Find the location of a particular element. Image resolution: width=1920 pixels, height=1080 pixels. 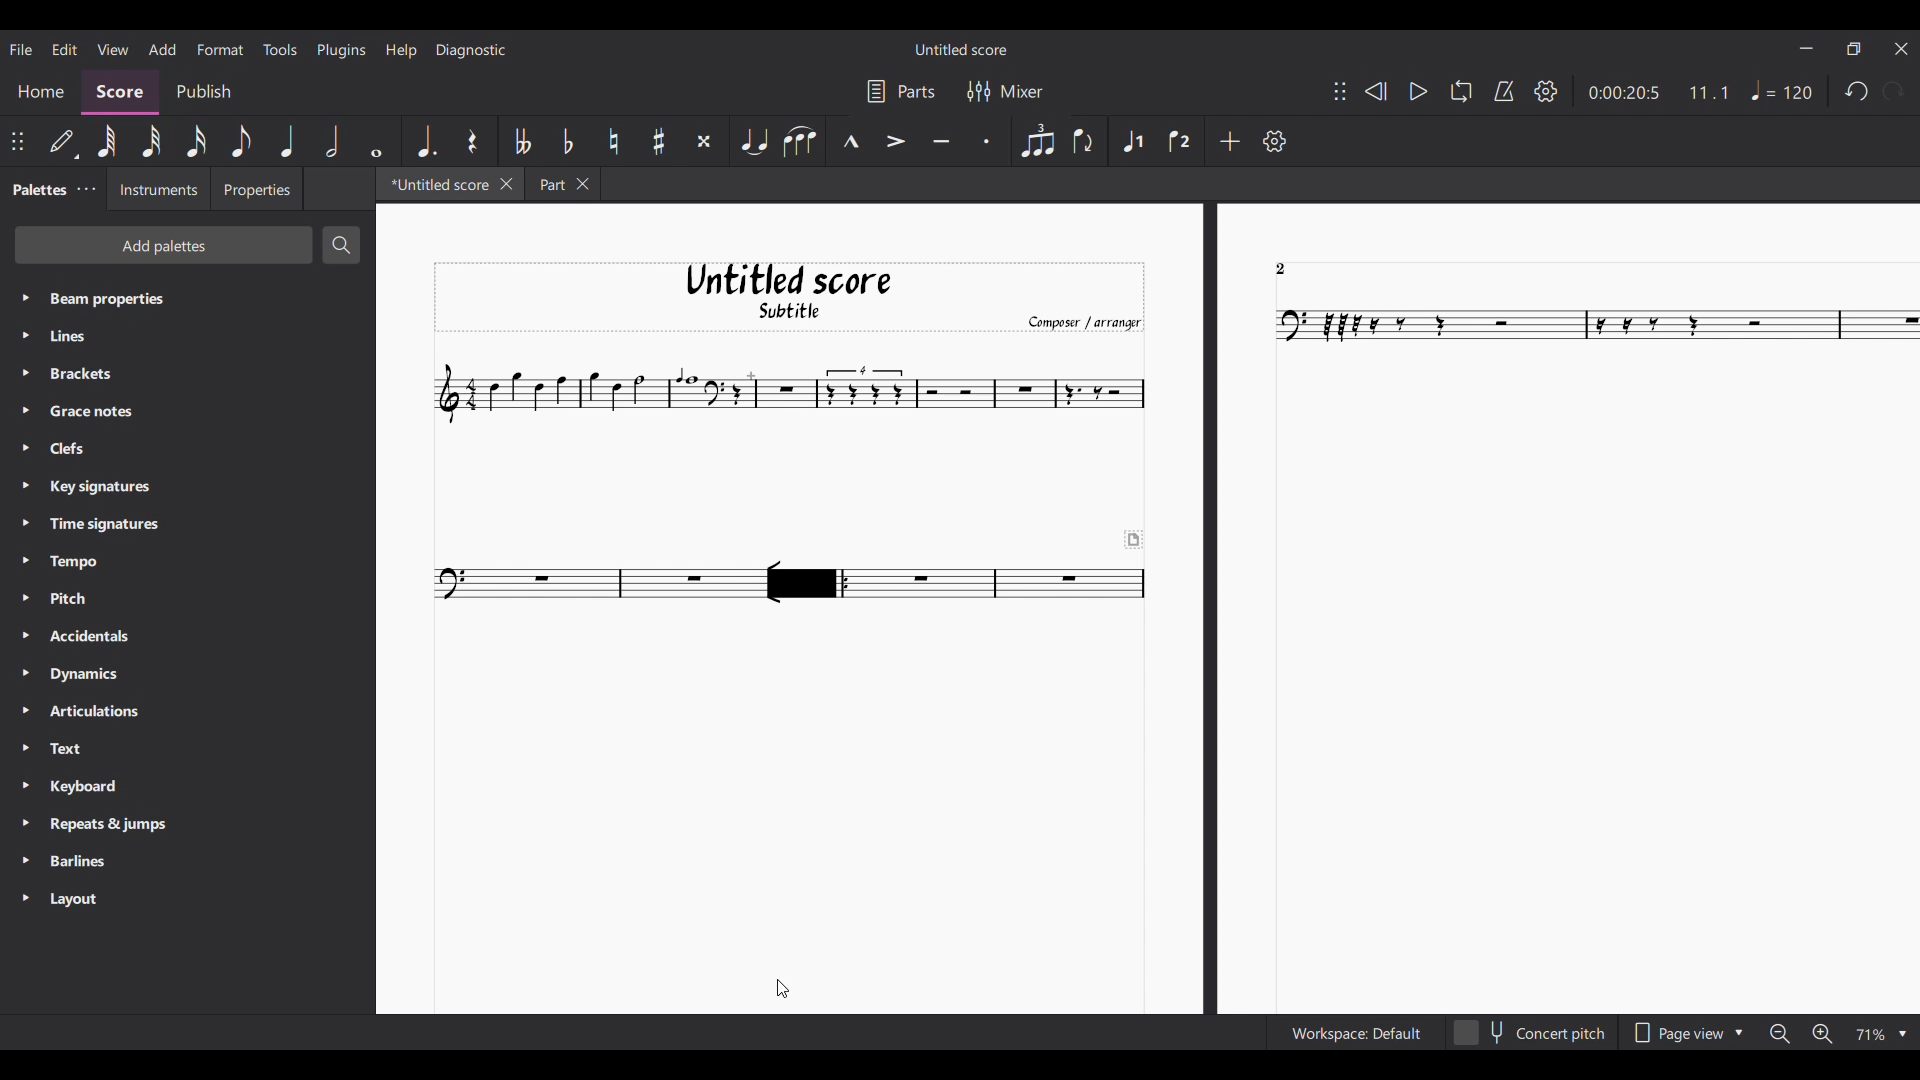

32nd note is located at coordinates (152, 142).